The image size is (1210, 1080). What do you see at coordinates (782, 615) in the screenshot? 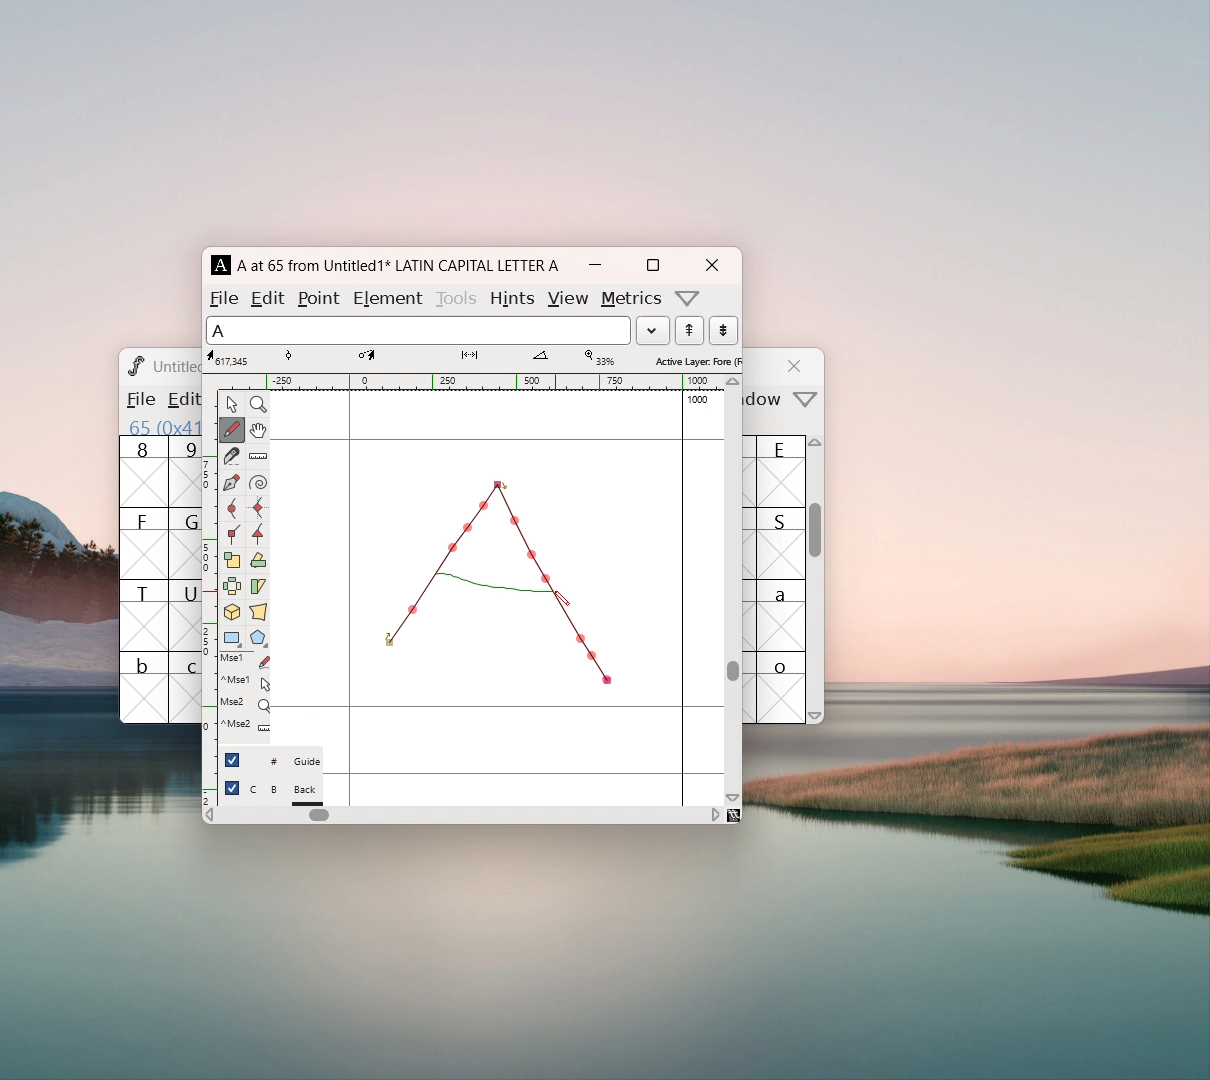
I see `a` at bounding box center [782, 615].